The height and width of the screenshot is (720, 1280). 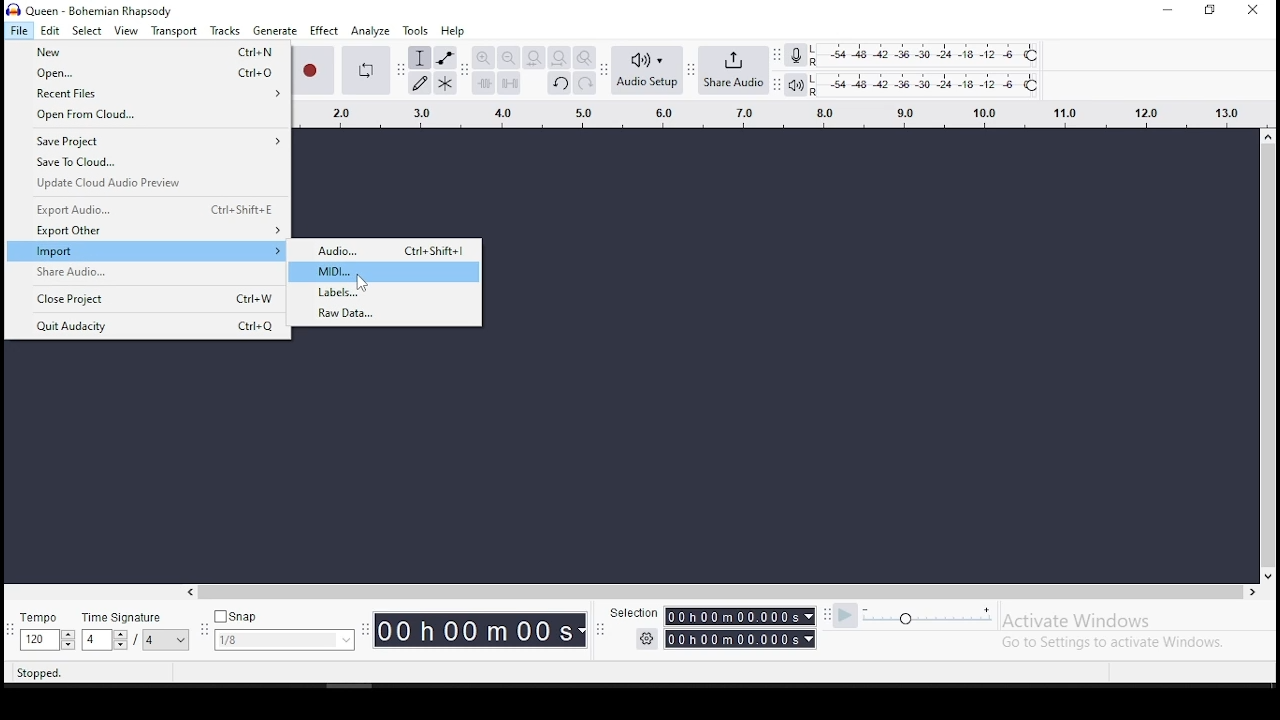 What do you see at coordinates (735, 72) in the screenshot?
I see `share audio` at bounding box center [735, 72].